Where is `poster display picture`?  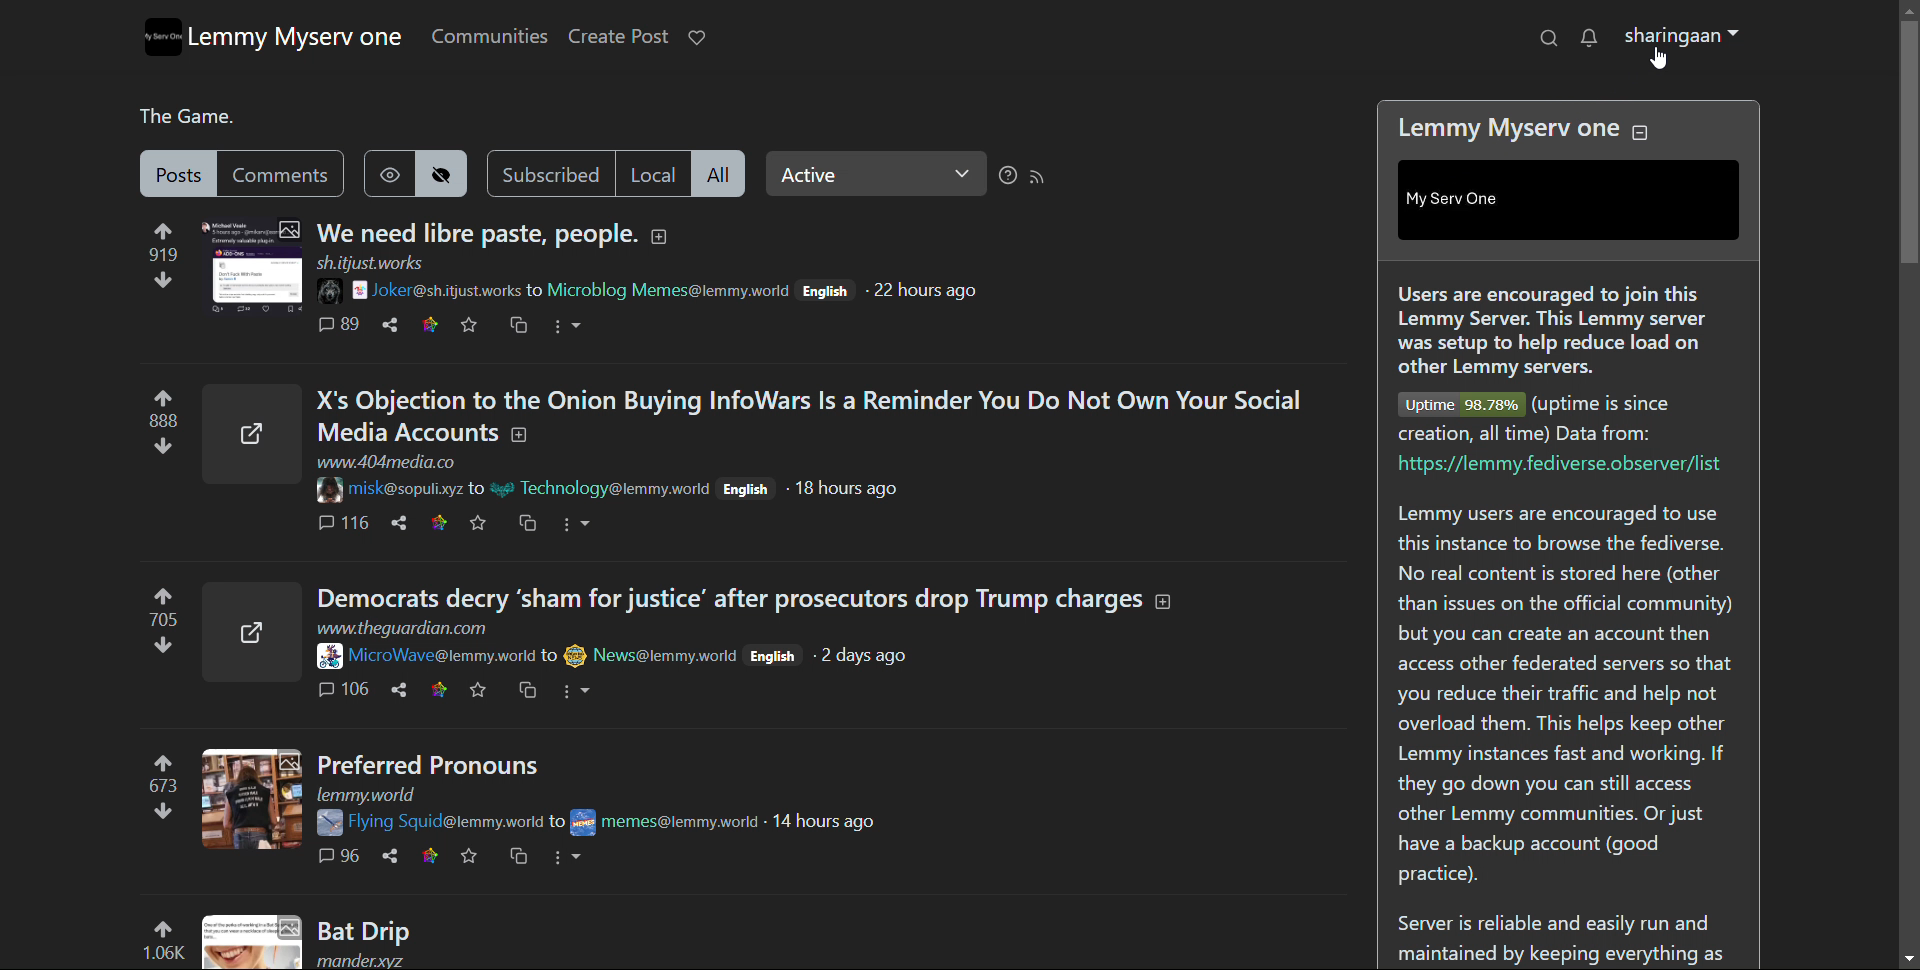 poster display picture is located at coordinates (325, 491).